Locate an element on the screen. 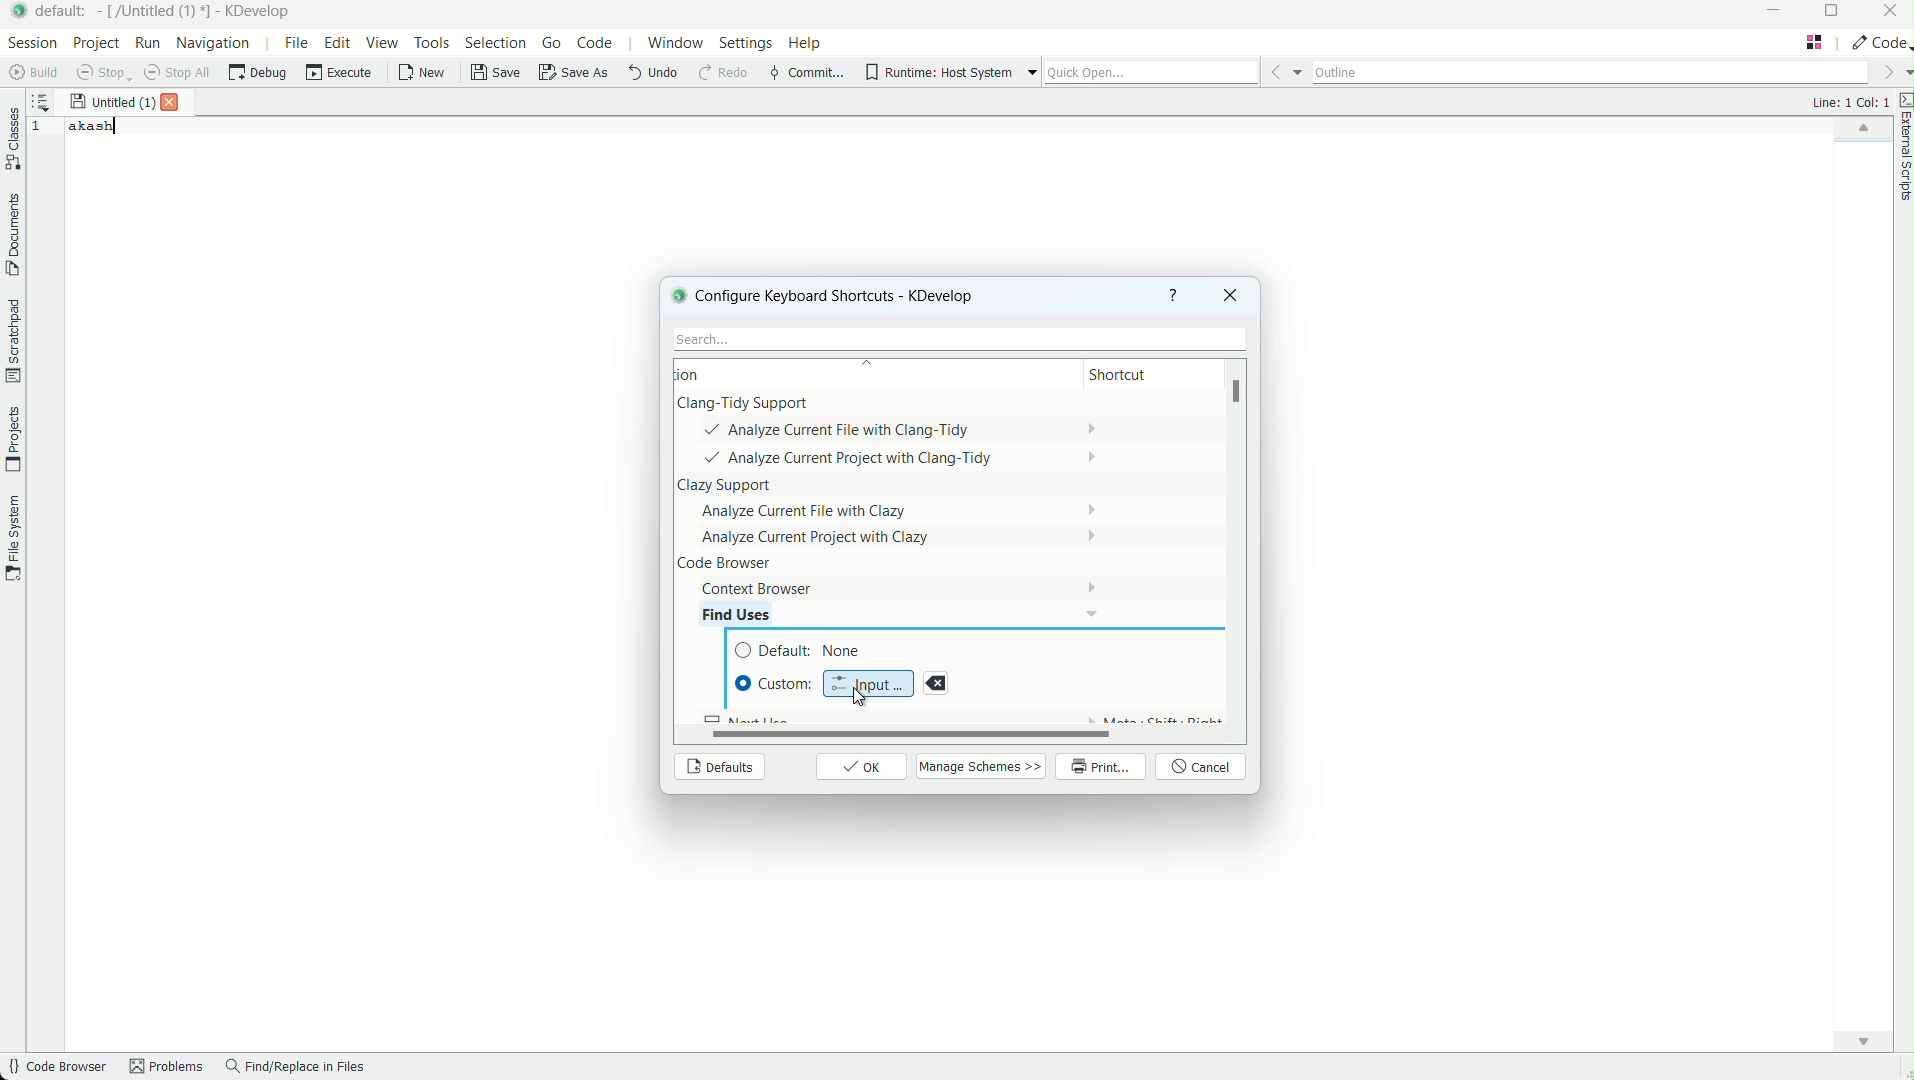 The width and height of the screenshot is (1914, 1080). debug is located at coordinates (257, 73).